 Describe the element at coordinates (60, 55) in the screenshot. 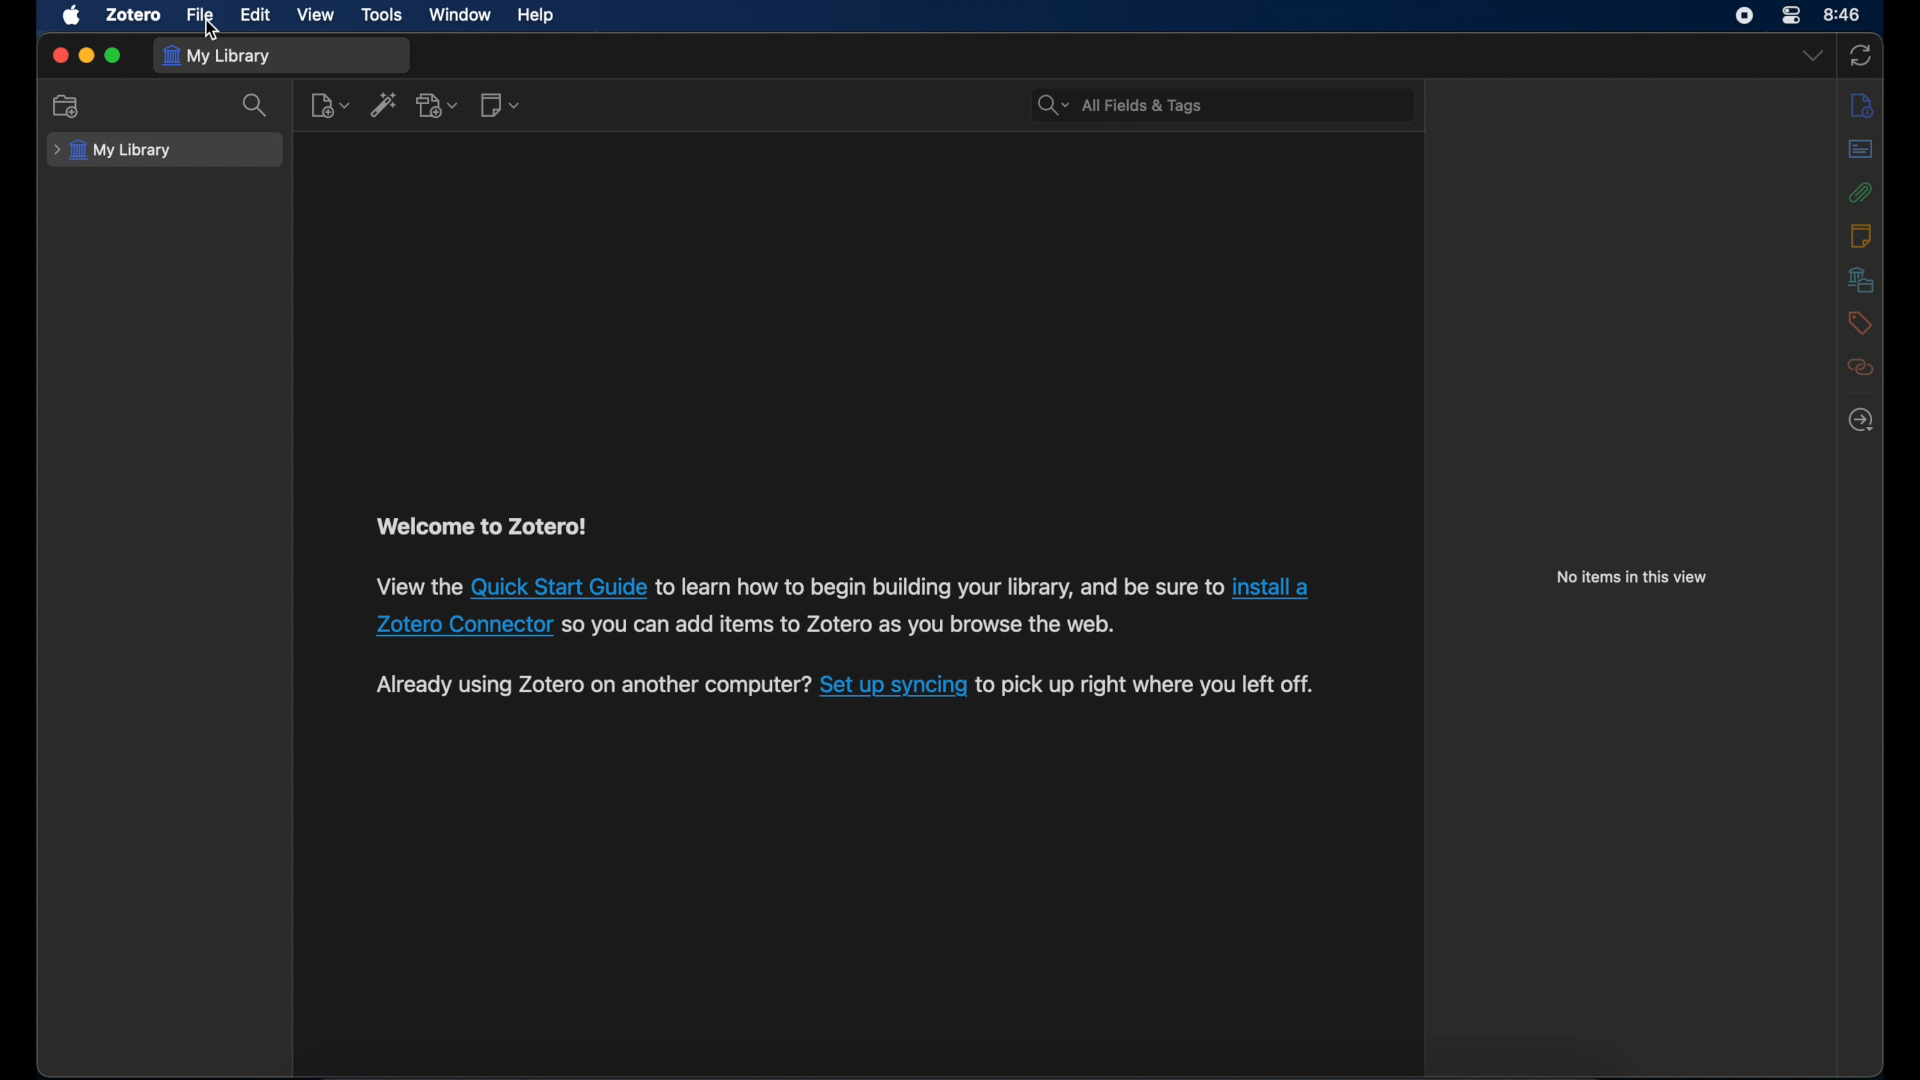

I see `close` at that location.